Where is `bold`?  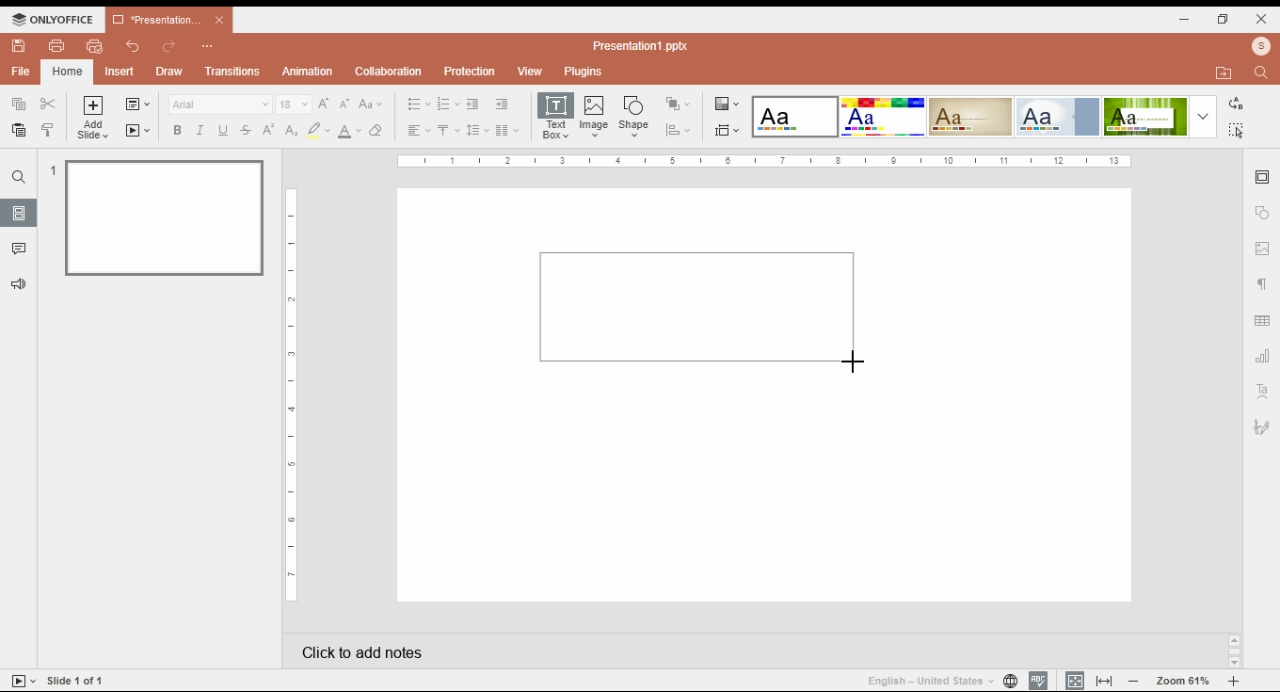 bold is located at coordinates (177, 130).